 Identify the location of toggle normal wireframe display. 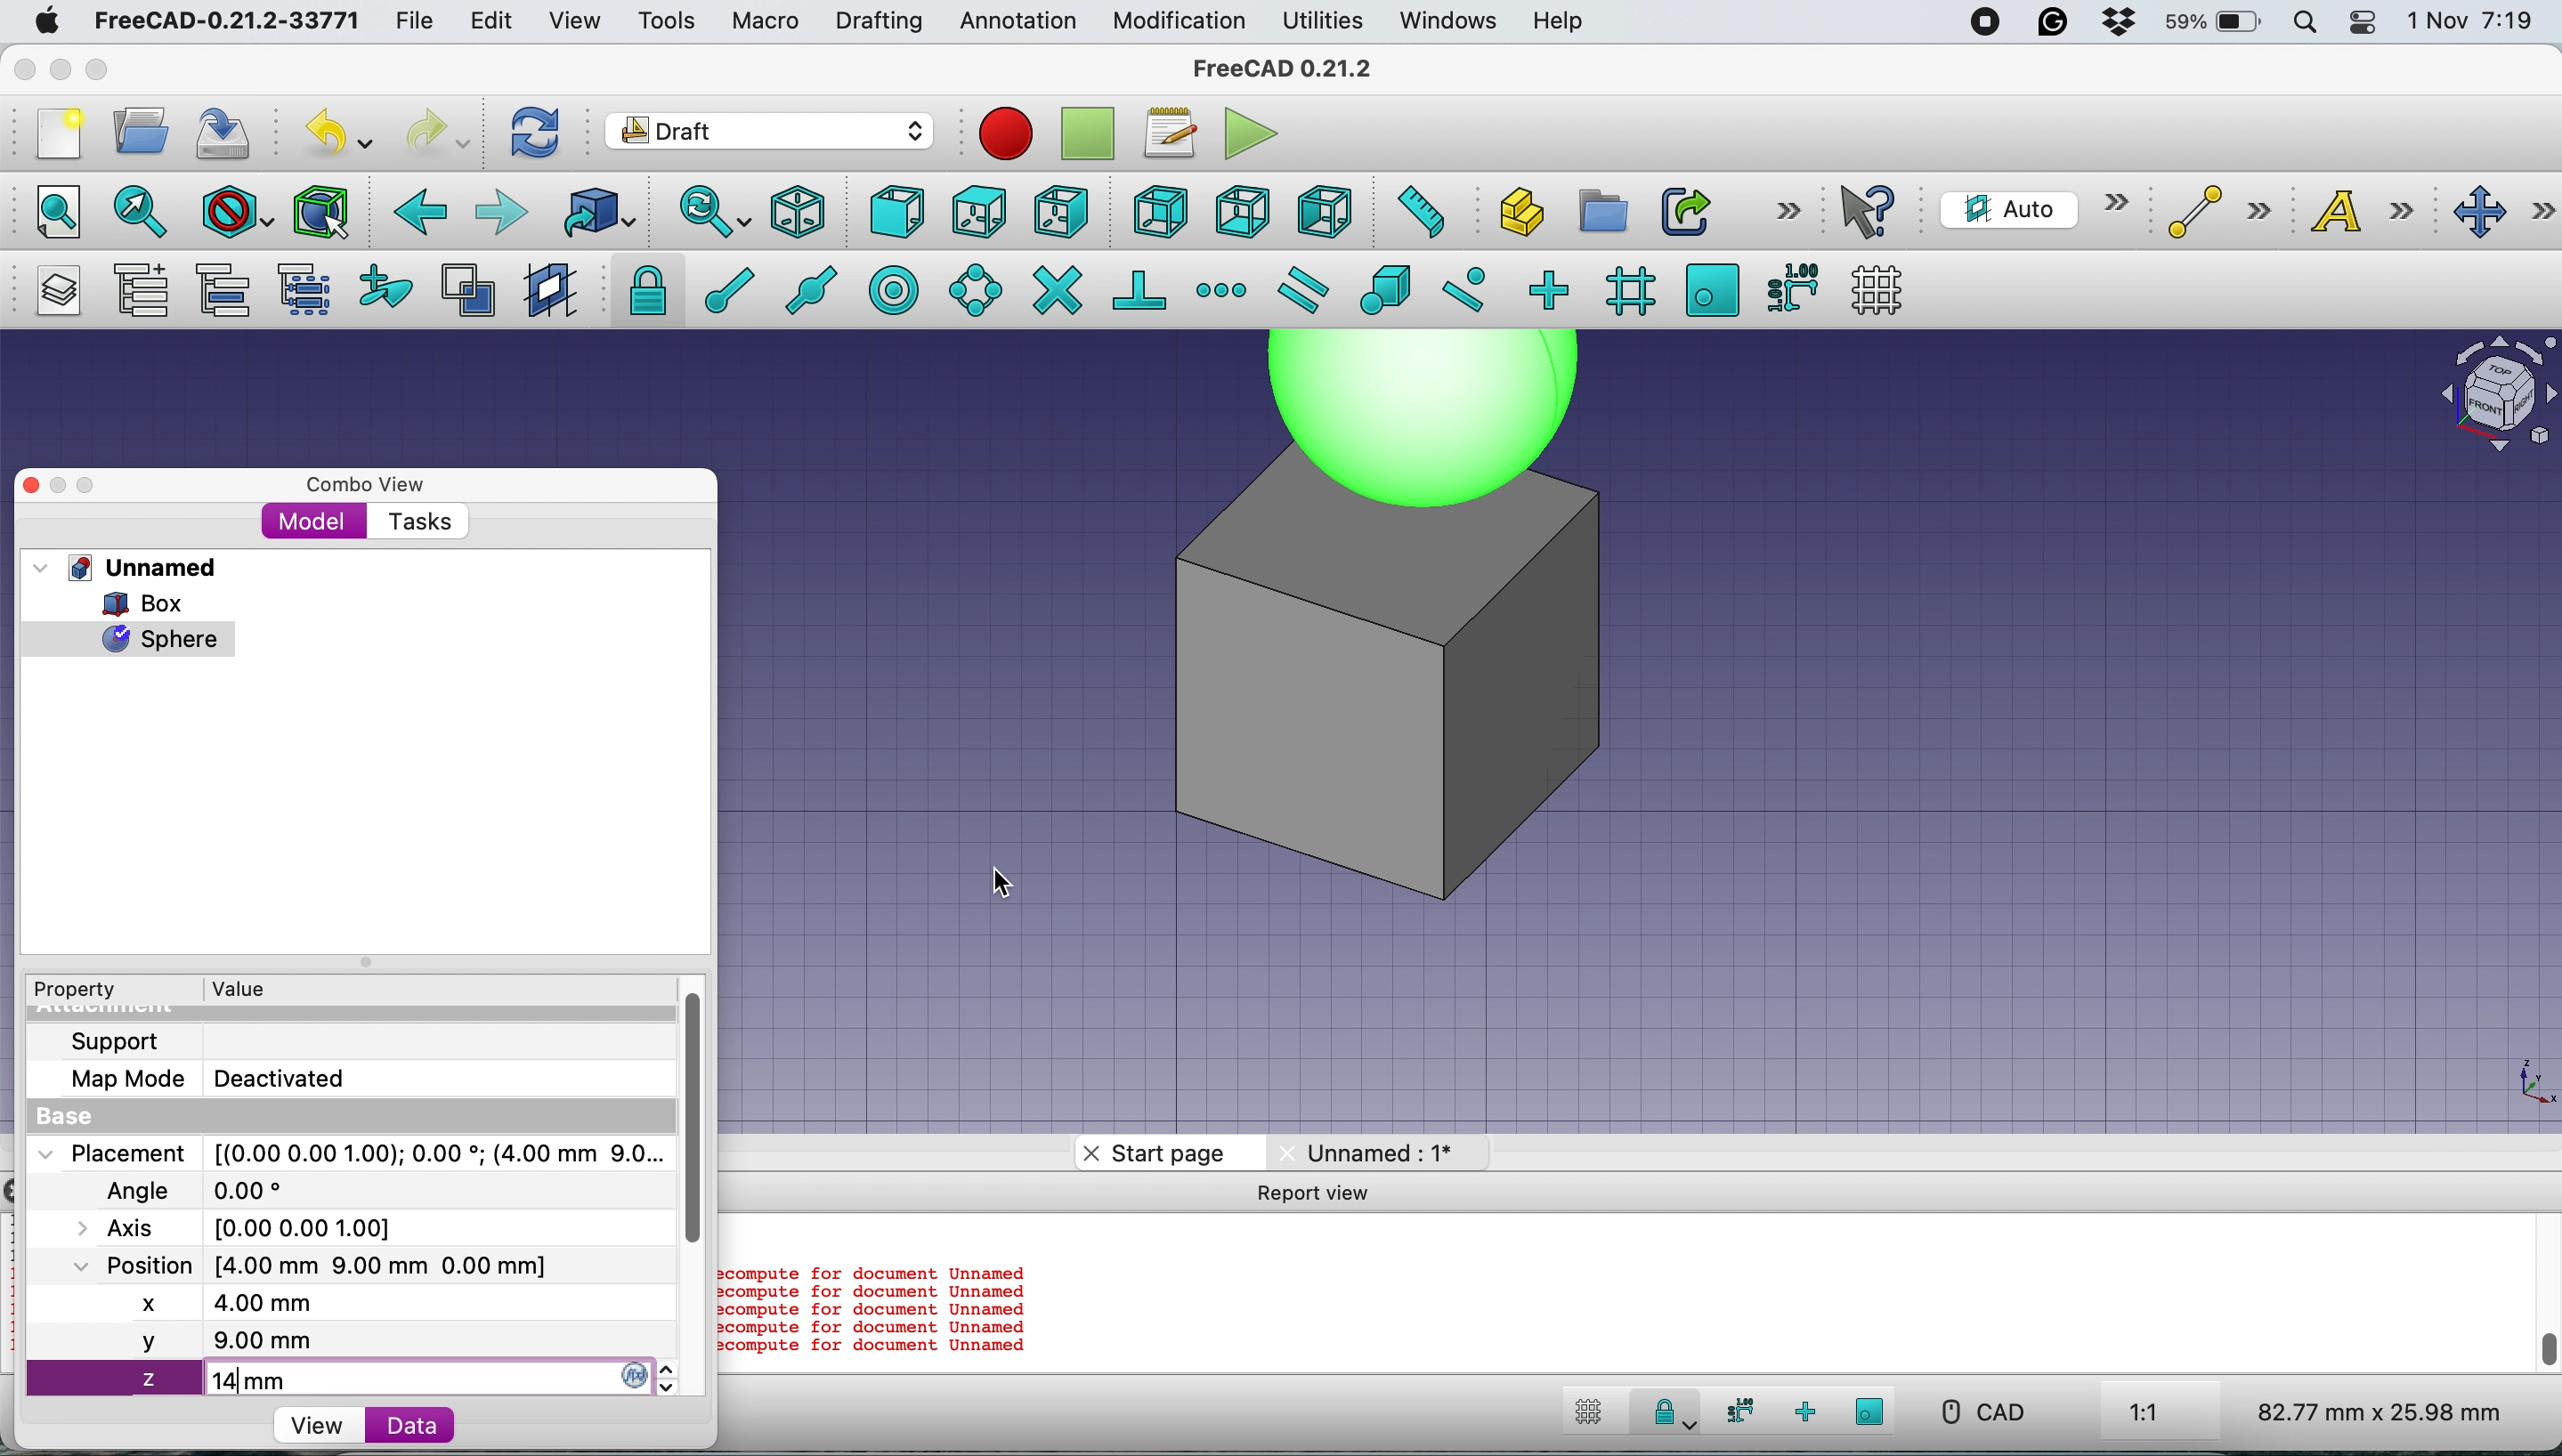
(471, 291).